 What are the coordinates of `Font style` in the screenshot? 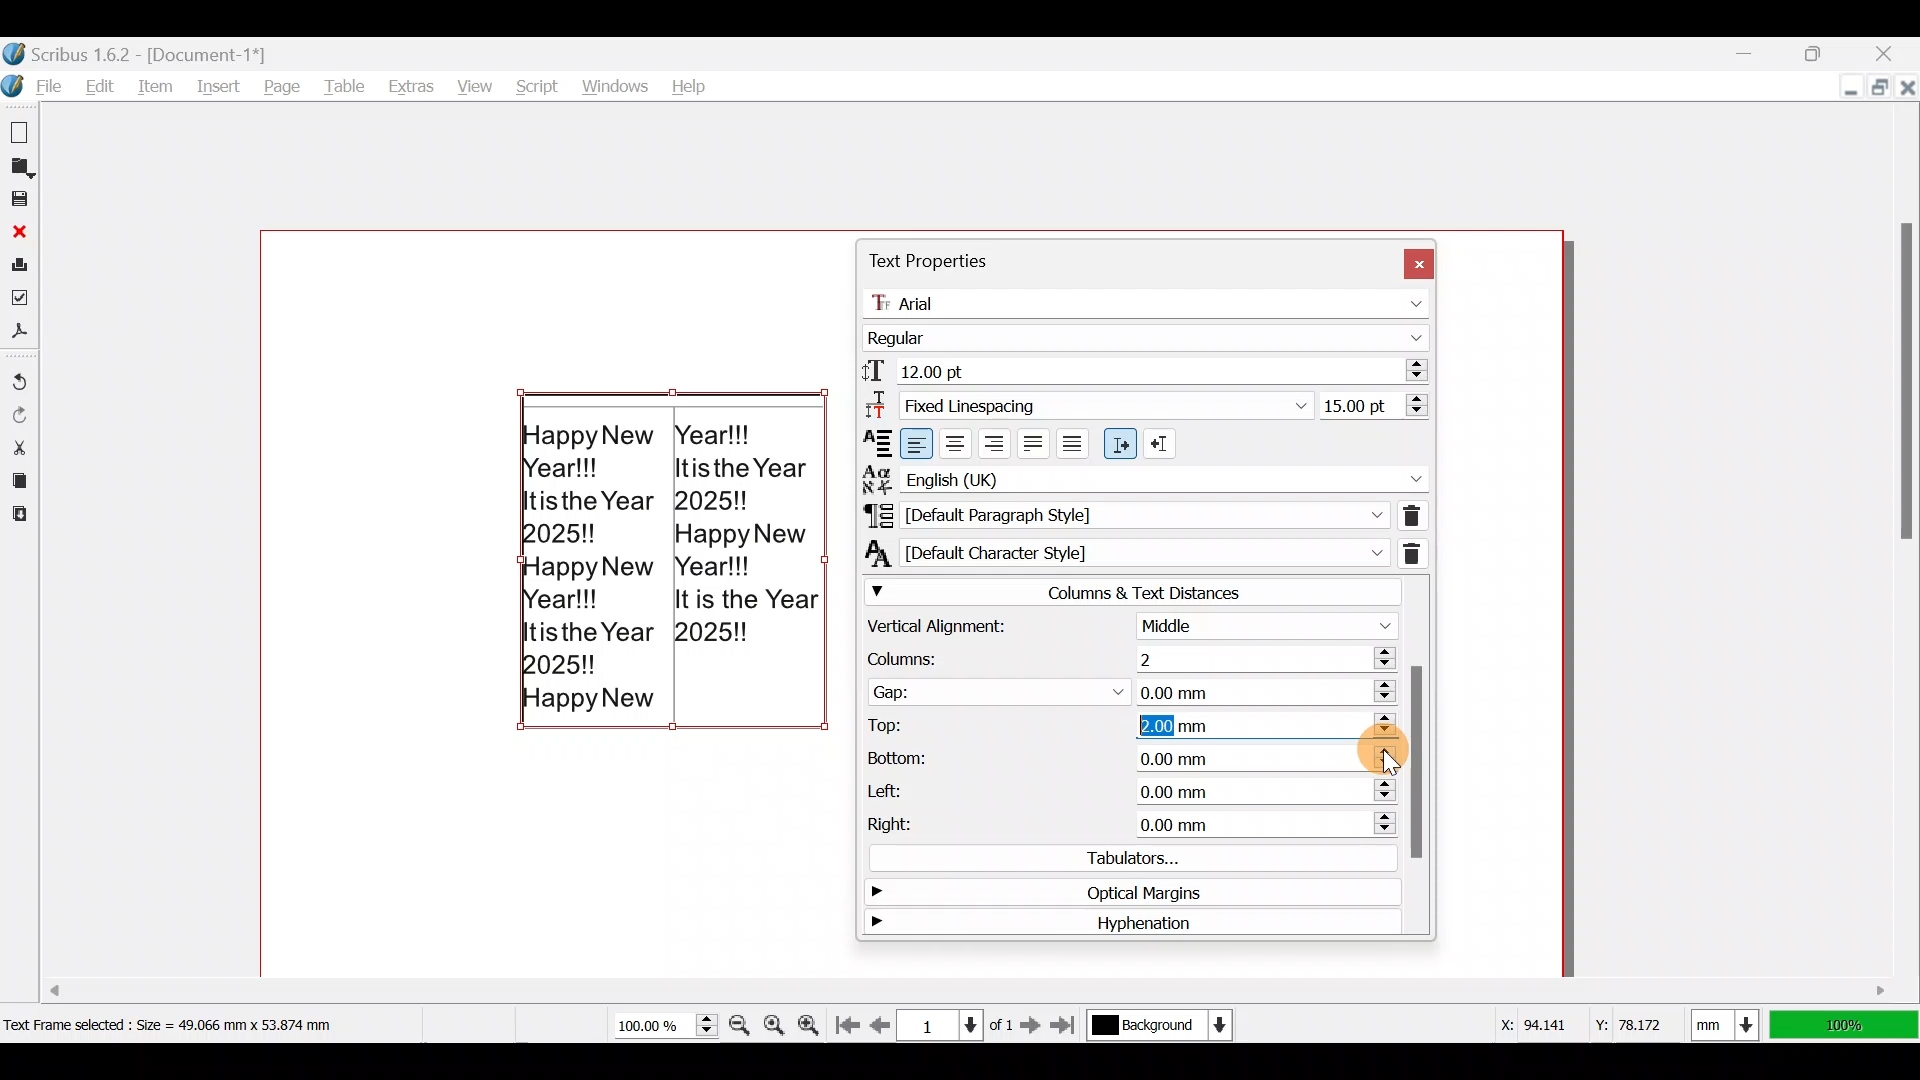 It's located at (1150, 334).